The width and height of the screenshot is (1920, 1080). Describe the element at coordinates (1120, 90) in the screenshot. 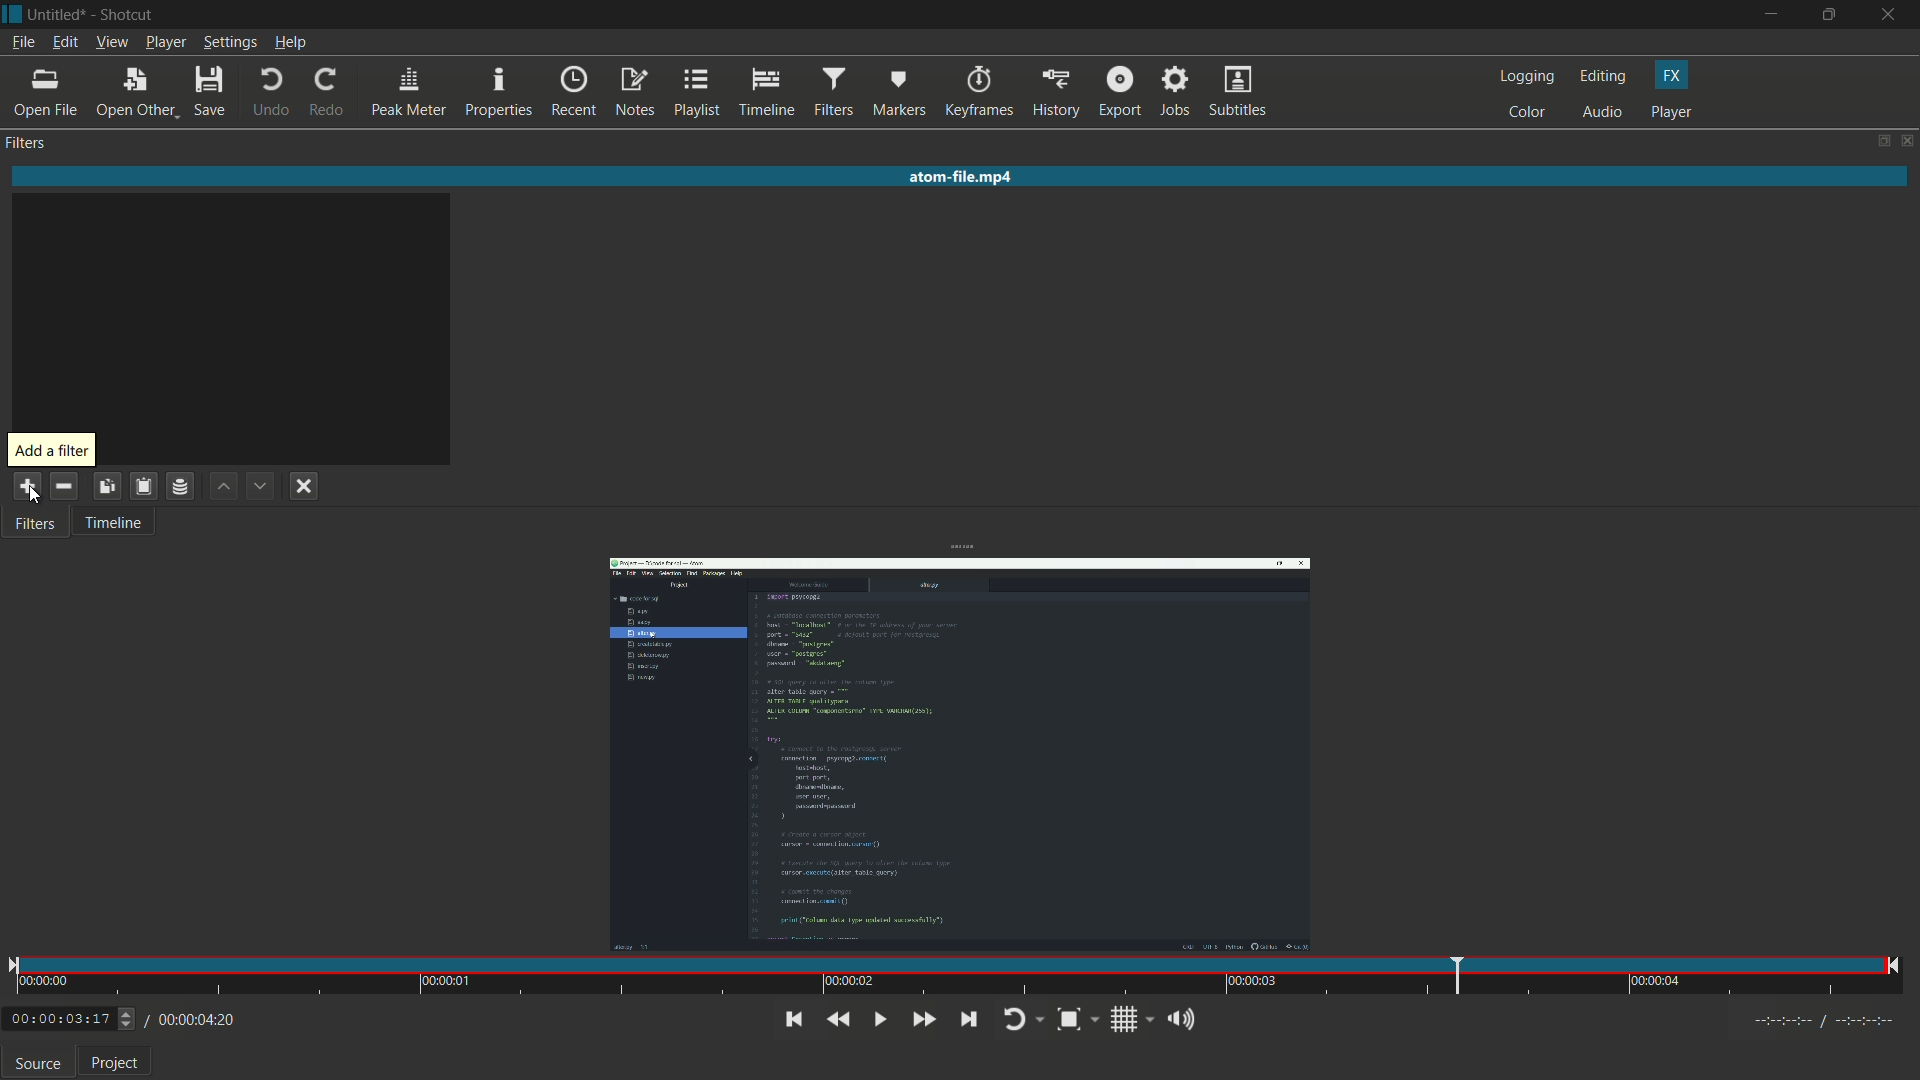

I see `export` at that location.